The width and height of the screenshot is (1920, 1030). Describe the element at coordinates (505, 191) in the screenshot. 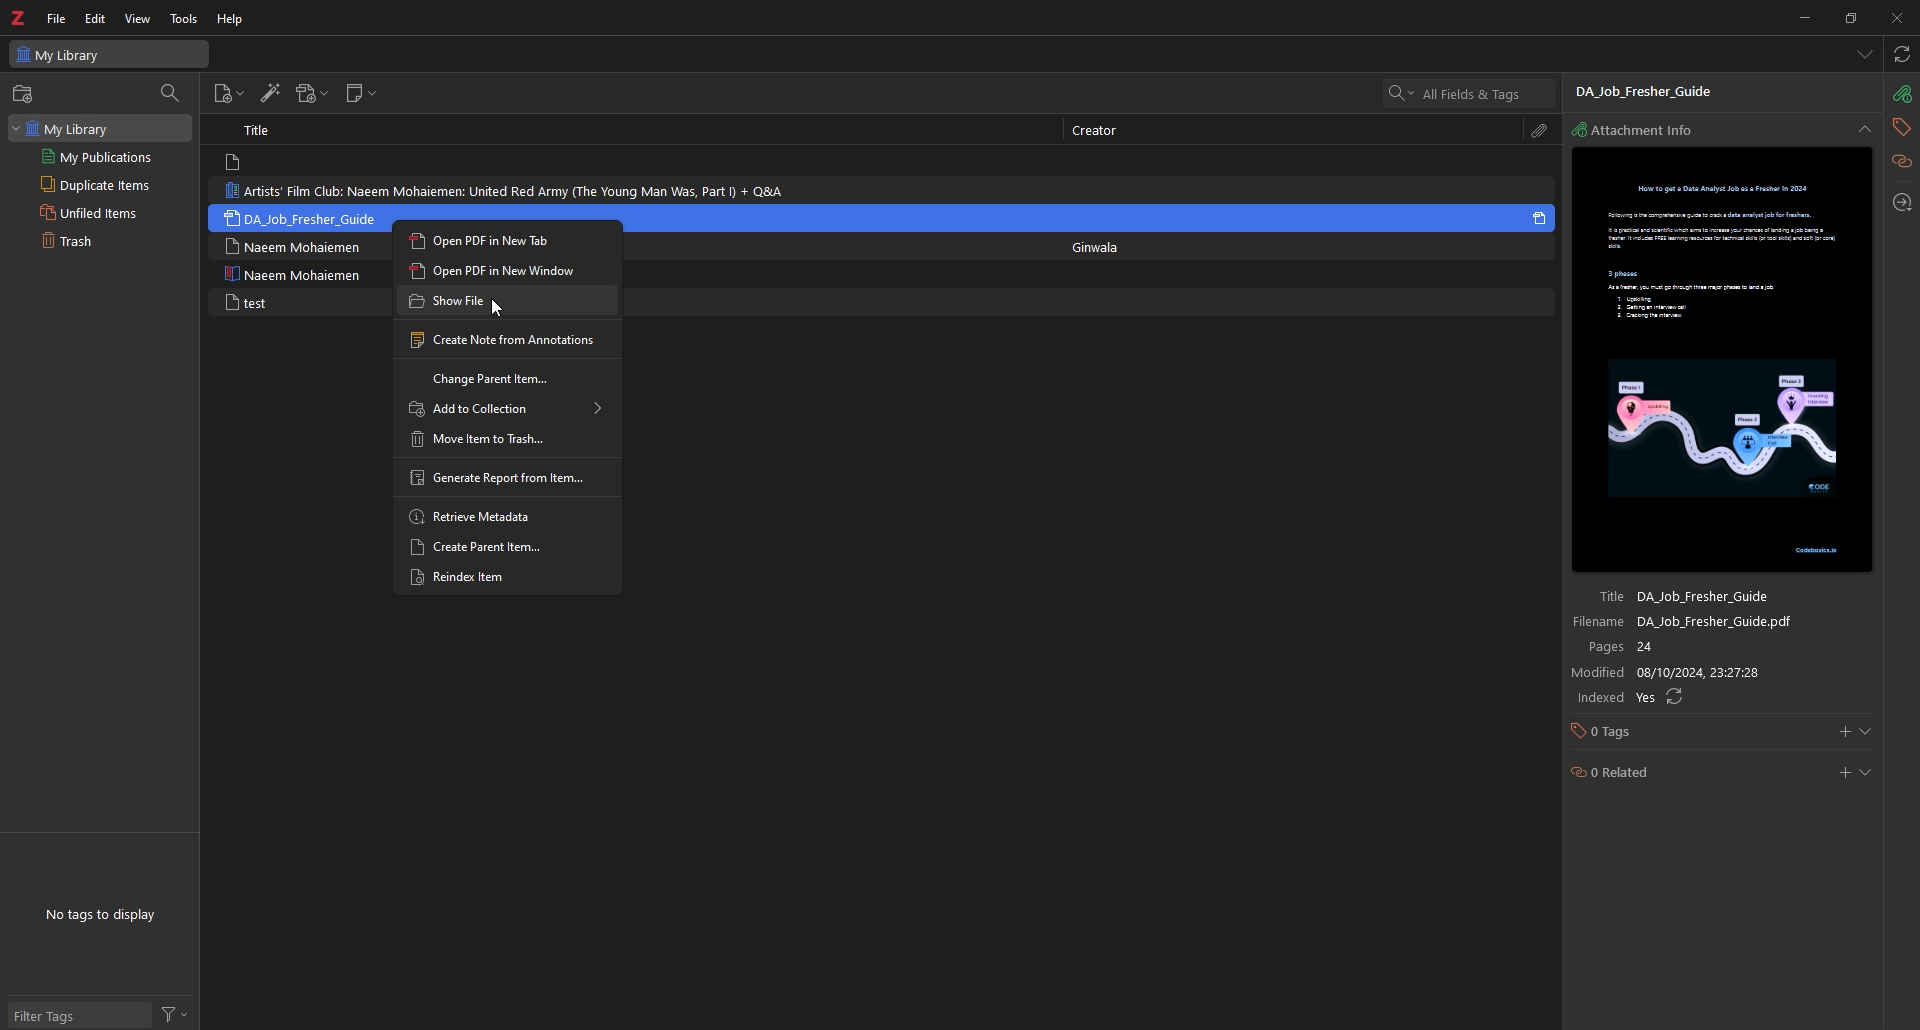

I see `note` at that location.